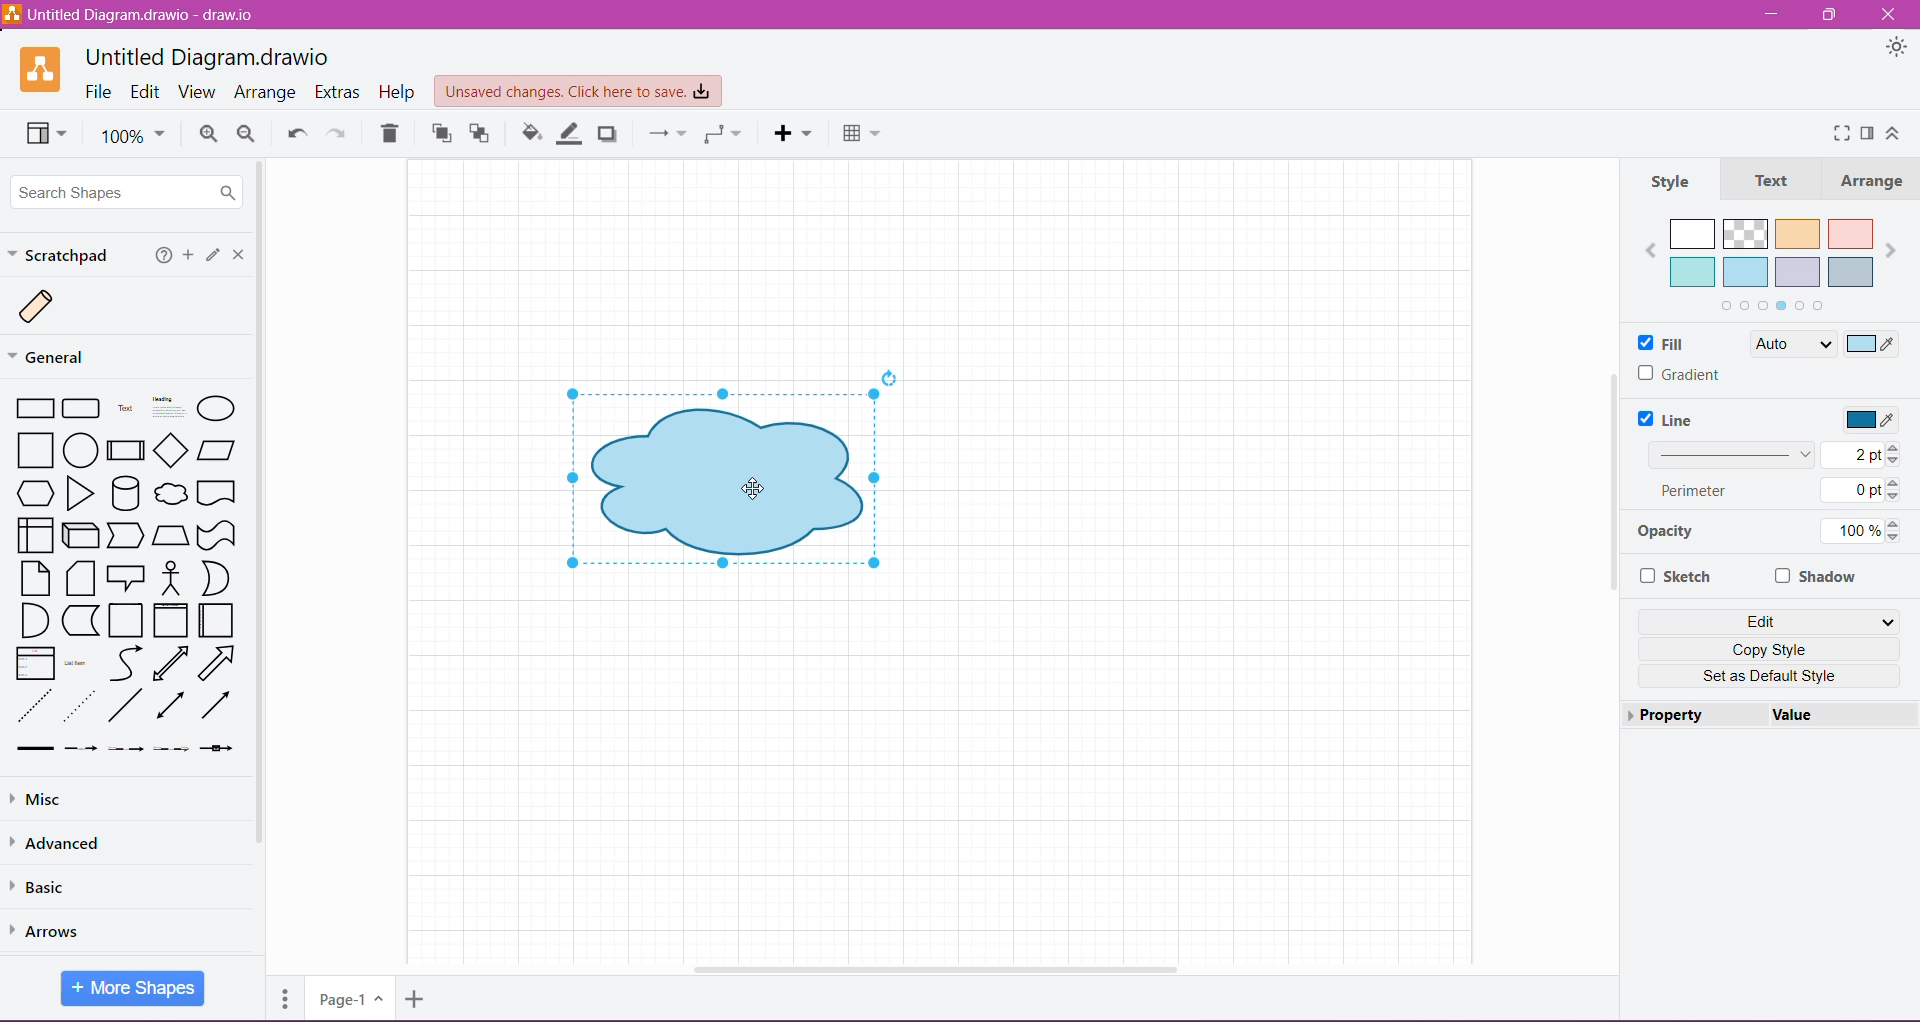 This screenshot has width=1920, height=1022. What do you see at coordinates (1682, 375) in the screenshot?
I see `Gradient ` at bounding box center [1682, 375].